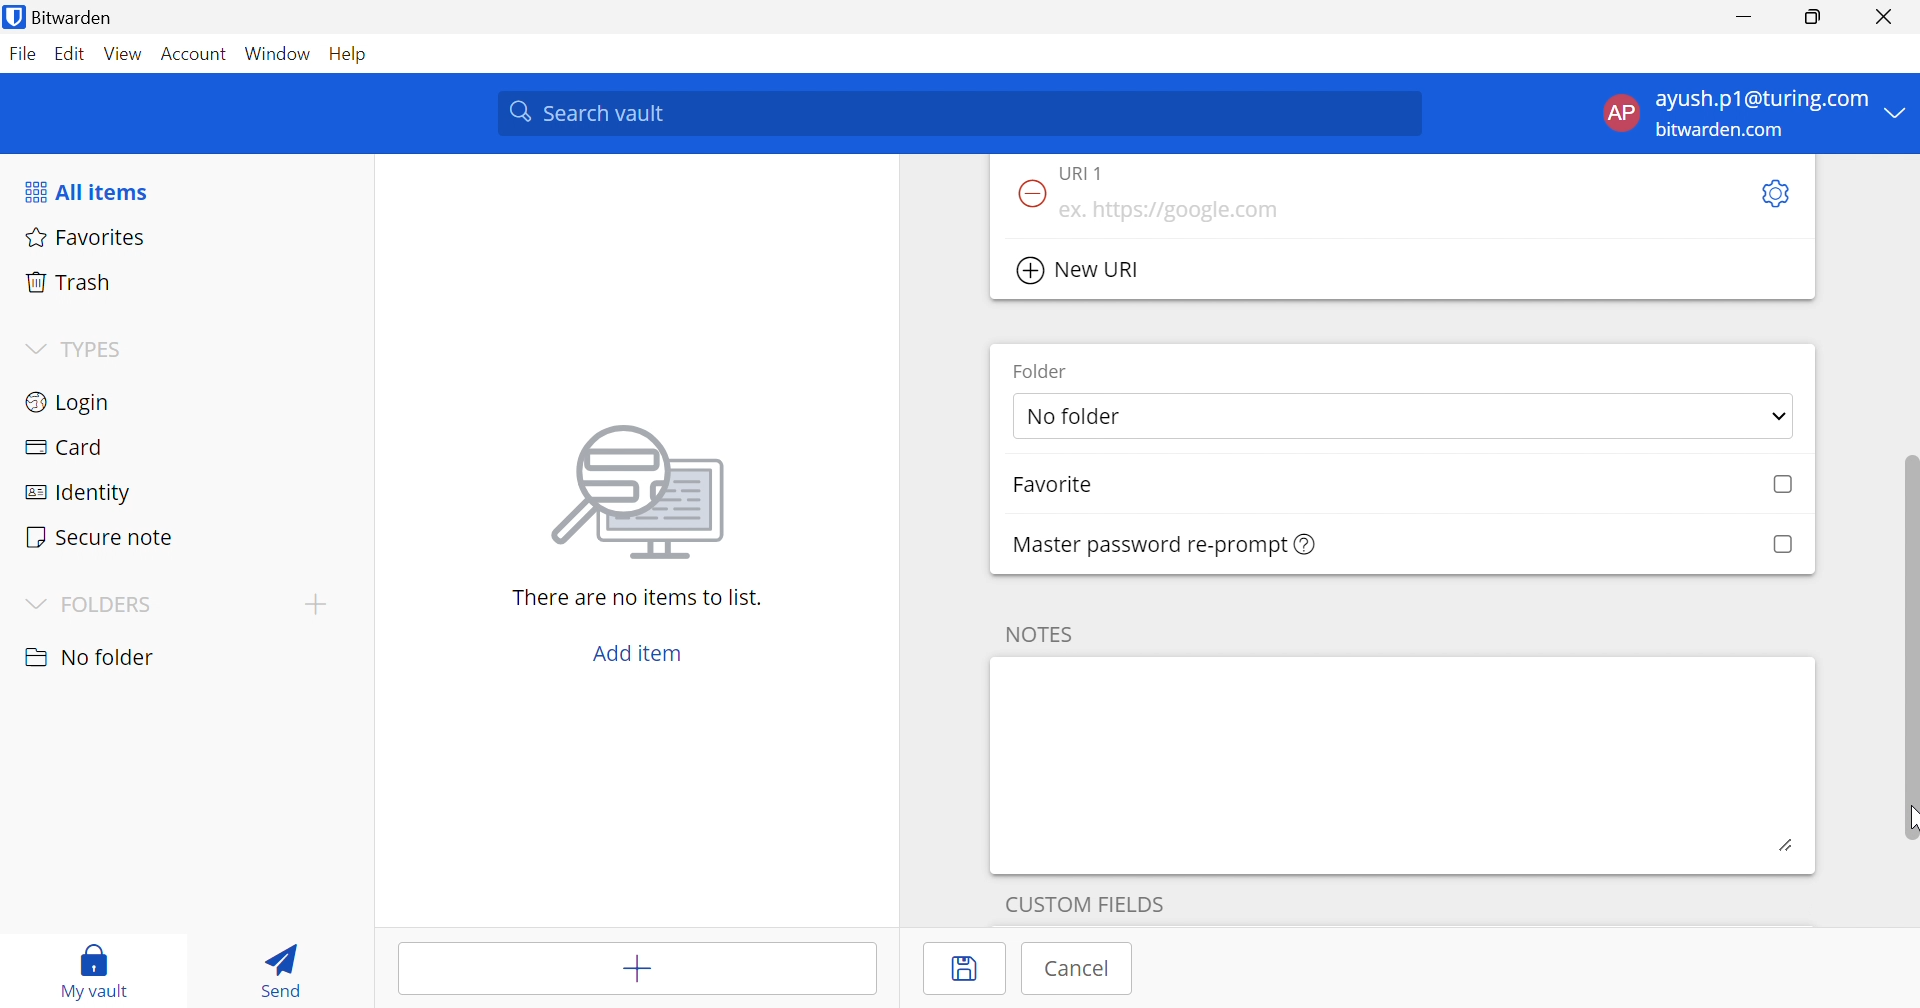  I want to click on Save, so click(967, 969).